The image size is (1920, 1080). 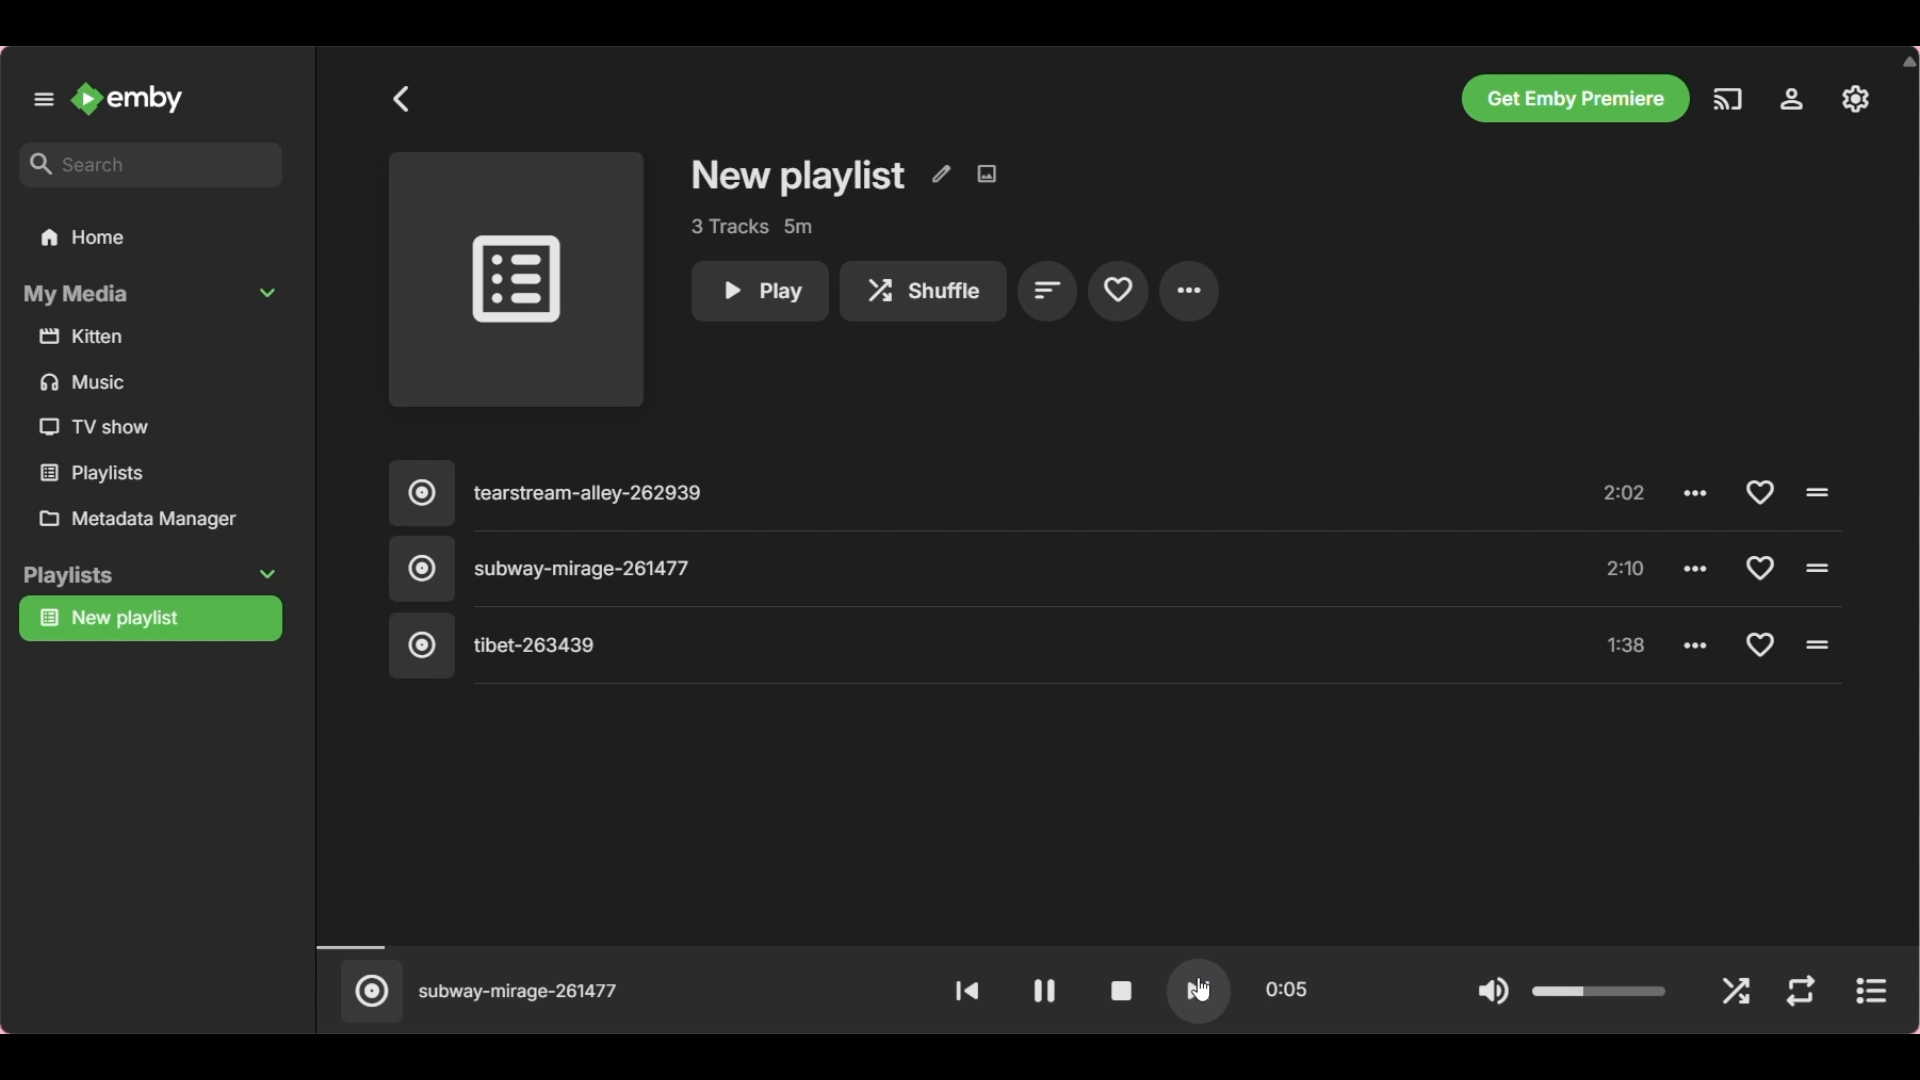 I want to click on scrollbar, so click(x=1908, y=541).